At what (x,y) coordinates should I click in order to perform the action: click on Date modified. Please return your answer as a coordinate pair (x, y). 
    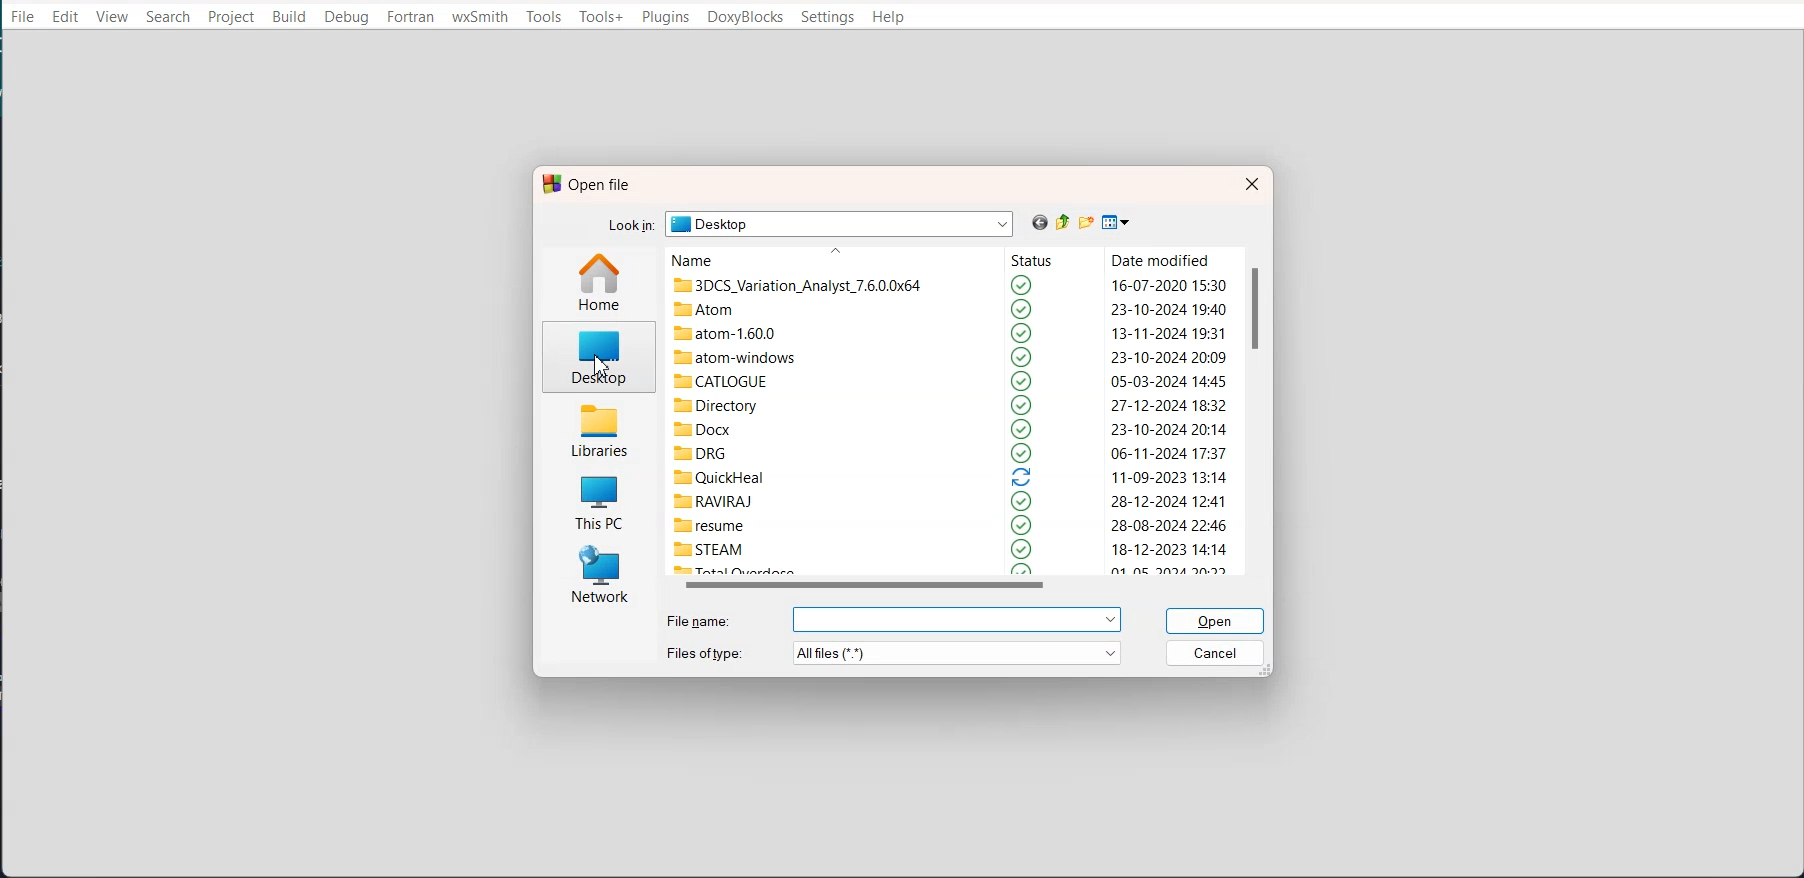
    Looking at the image, I should click on (1163, 258).